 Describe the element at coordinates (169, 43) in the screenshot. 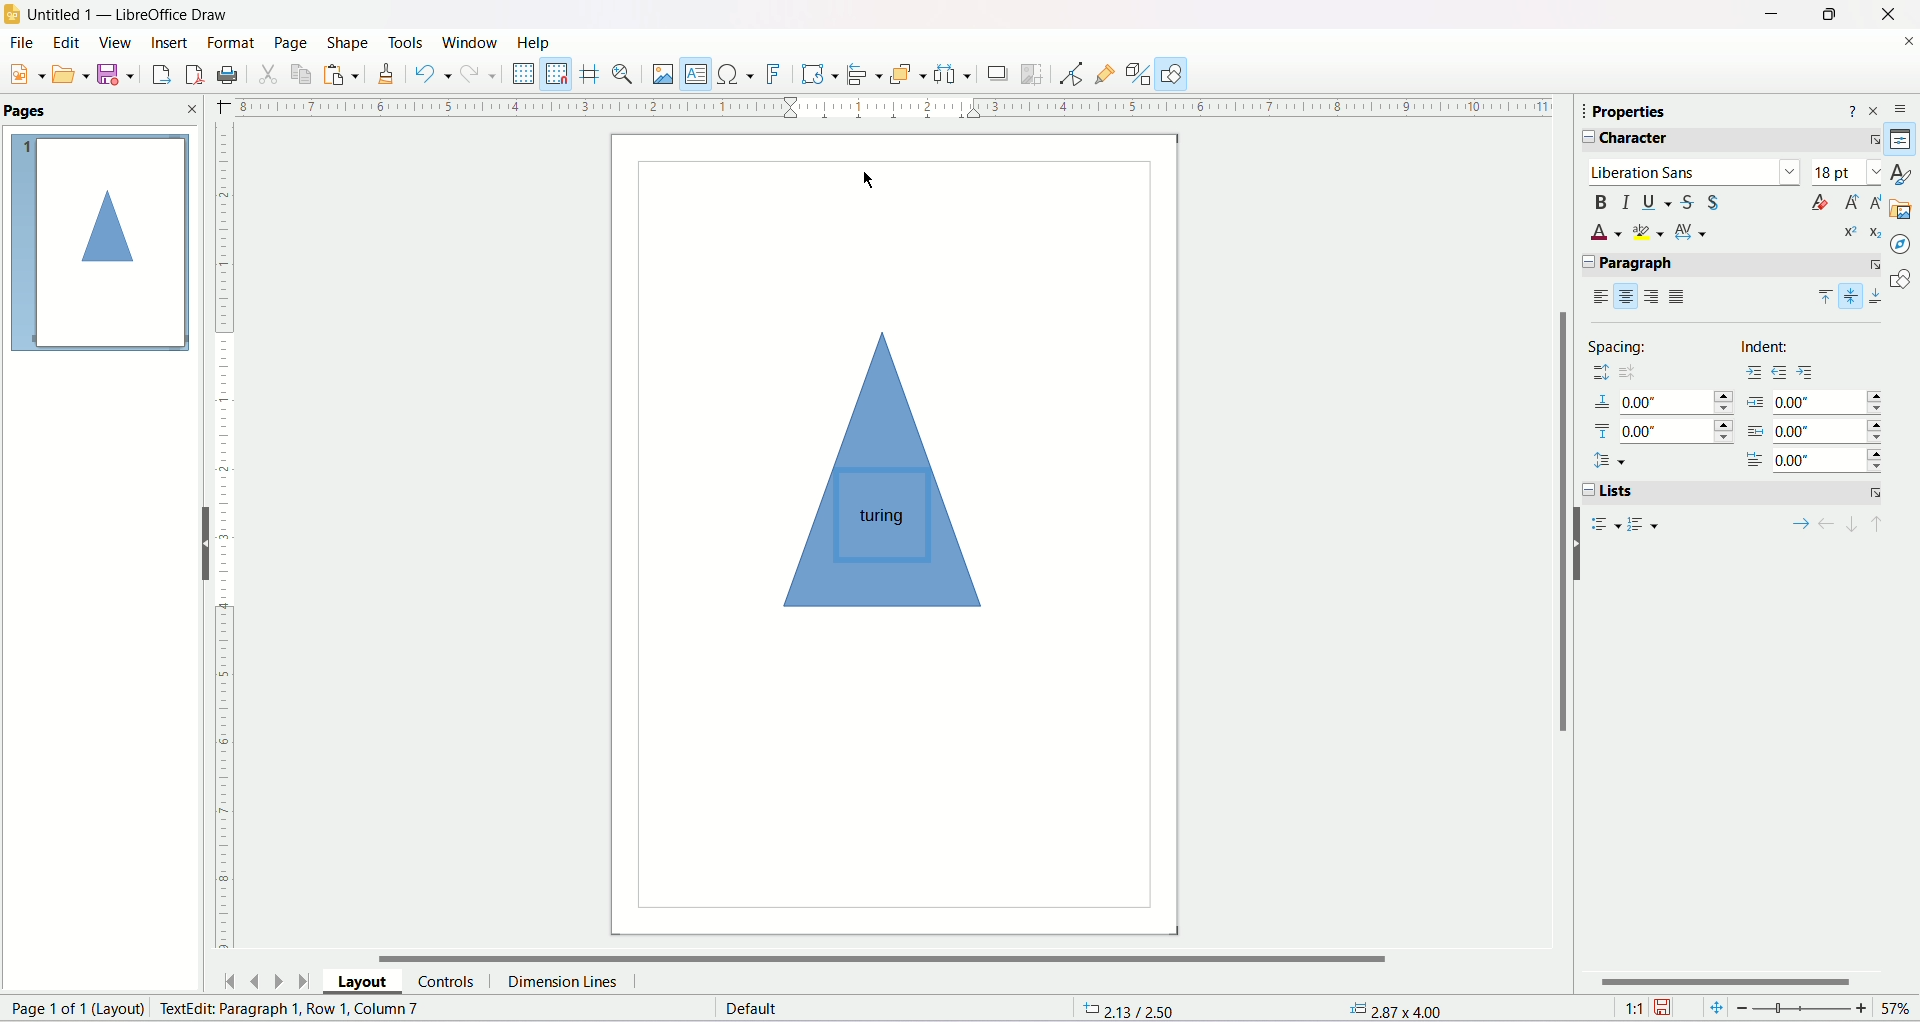

I see `Insert` at that location.